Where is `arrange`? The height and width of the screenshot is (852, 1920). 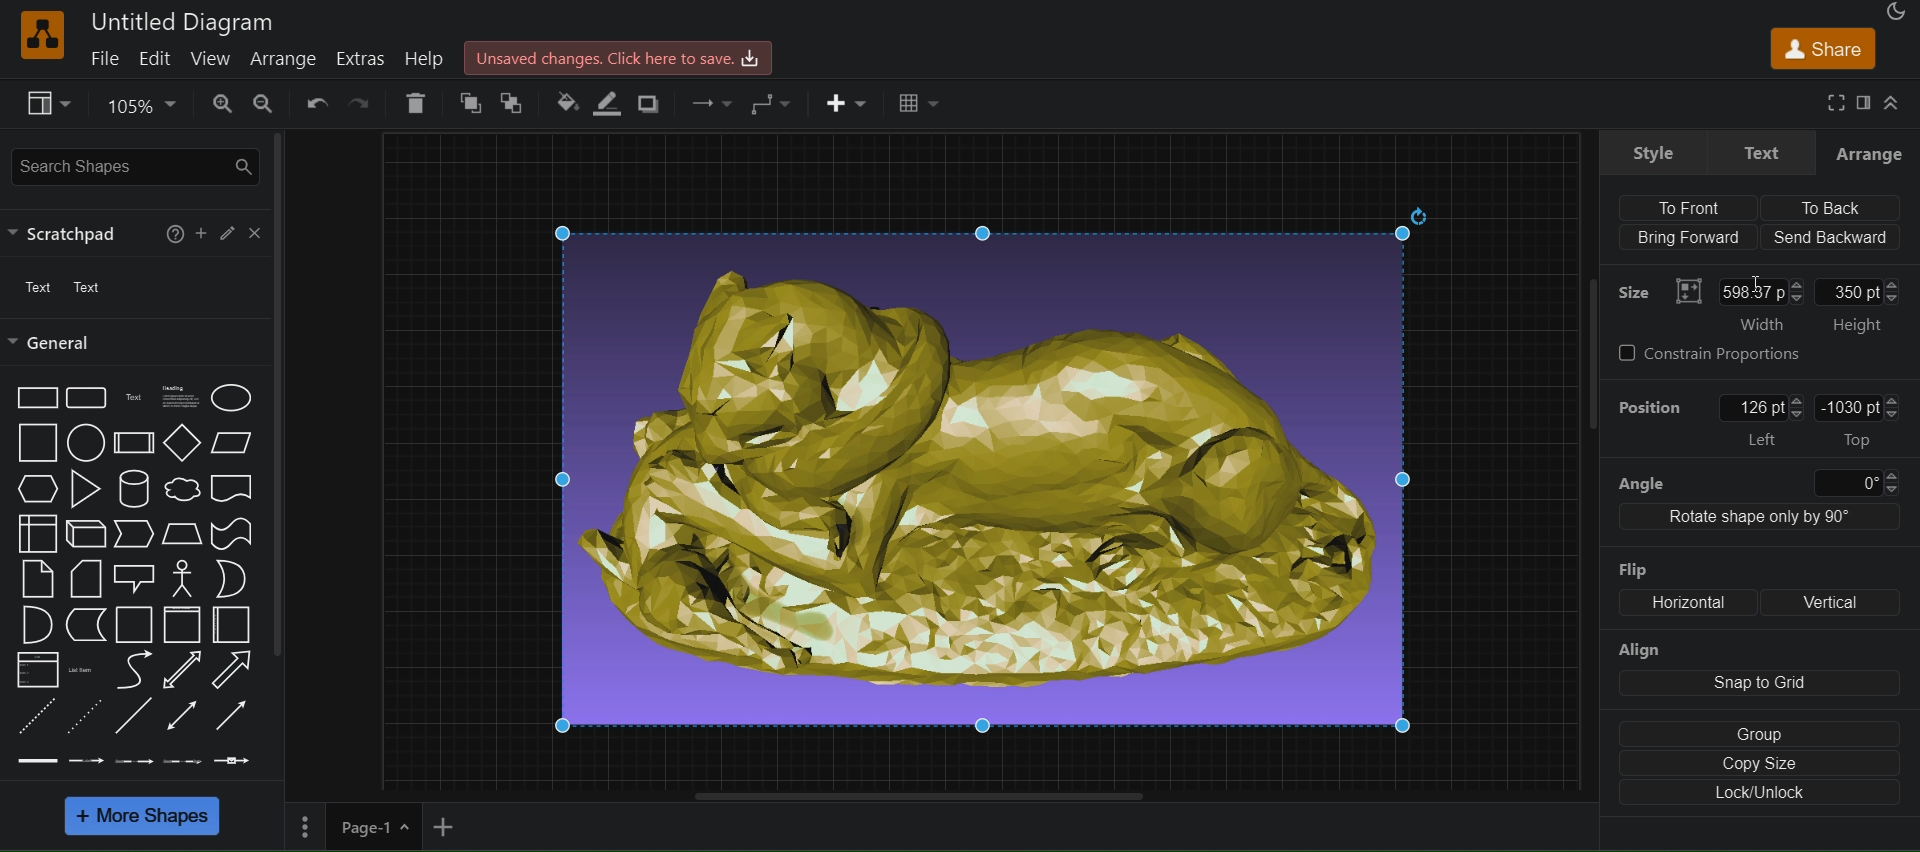
arrange is located at coordinates (1863, 154).